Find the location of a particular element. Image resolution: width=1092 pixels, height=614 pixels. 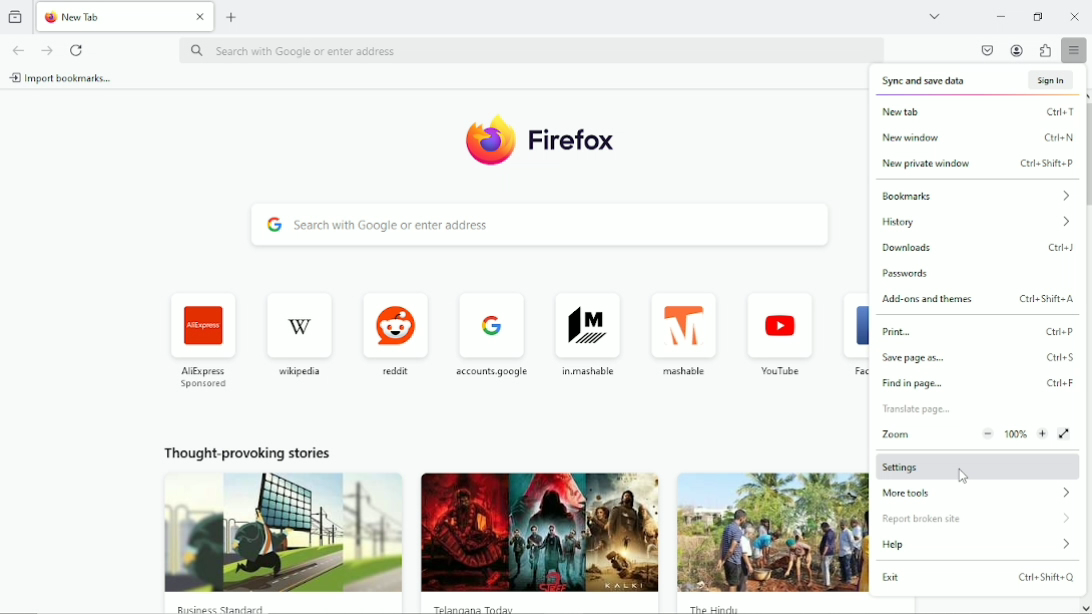

extensions is located at coordinates (1045, 51).